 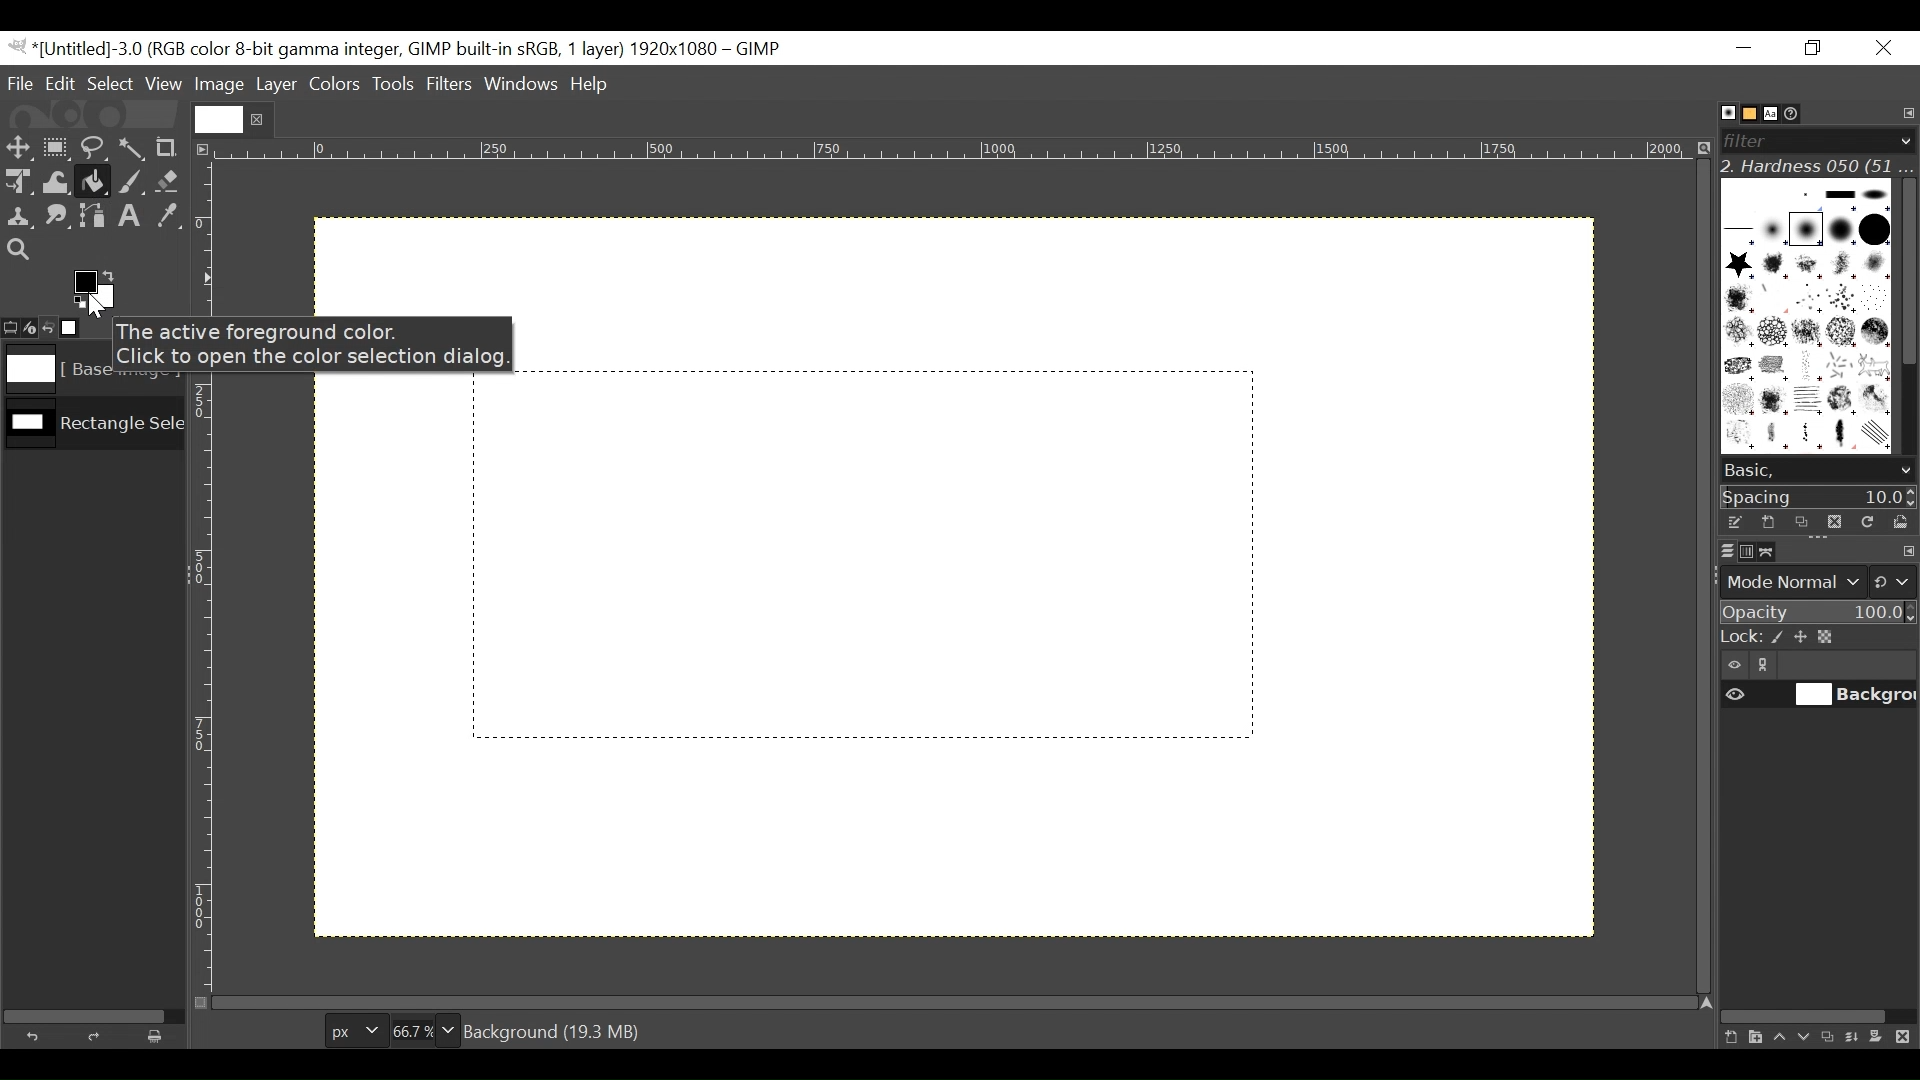 I want to click on Clone tool, so click(x=19, y=217).